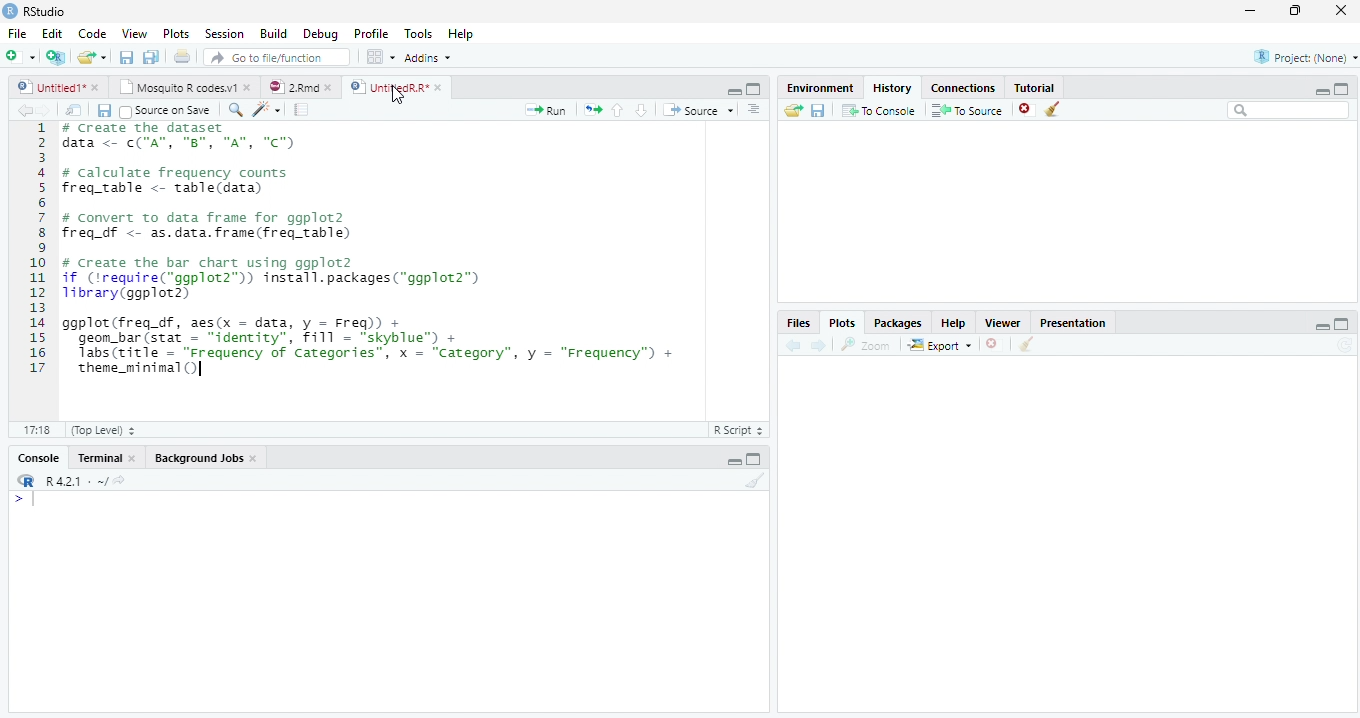  Describe the element at coordinates (994, 343) in the screenshot. I see `delete ` at that location.